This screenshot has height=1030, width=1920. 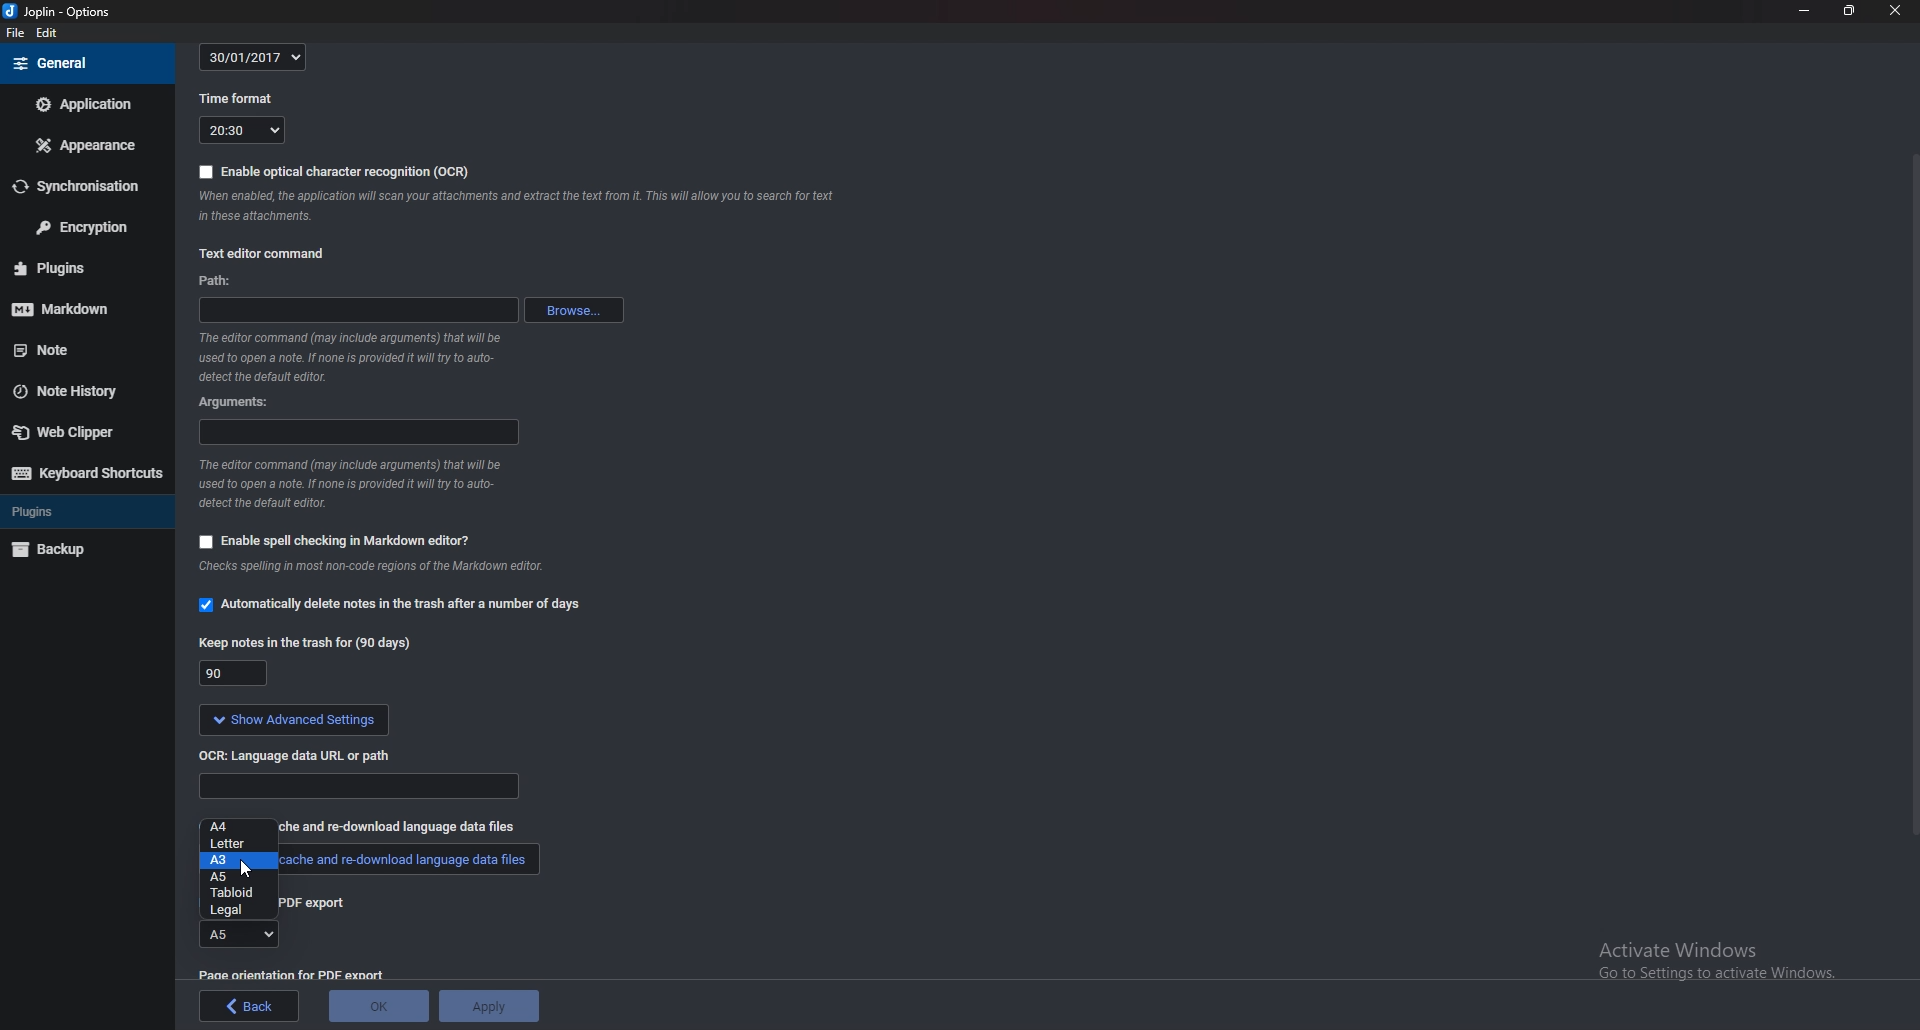 What do you see at coordinates (1894, 11) in the screenshot?
I see `close` at bounding box center [1894, 11].